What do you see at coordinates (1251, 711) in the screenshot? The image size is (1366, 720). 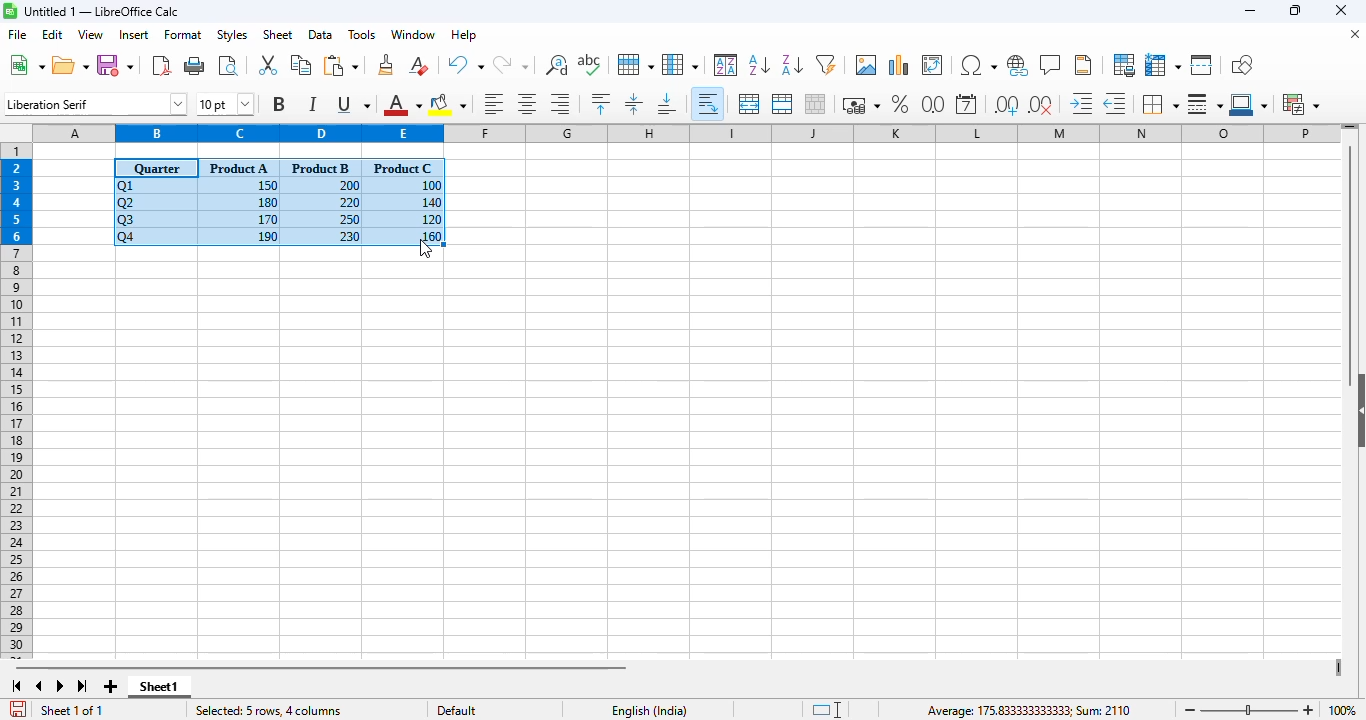 I see `zoom slider` at bounding box center [1251, 711].